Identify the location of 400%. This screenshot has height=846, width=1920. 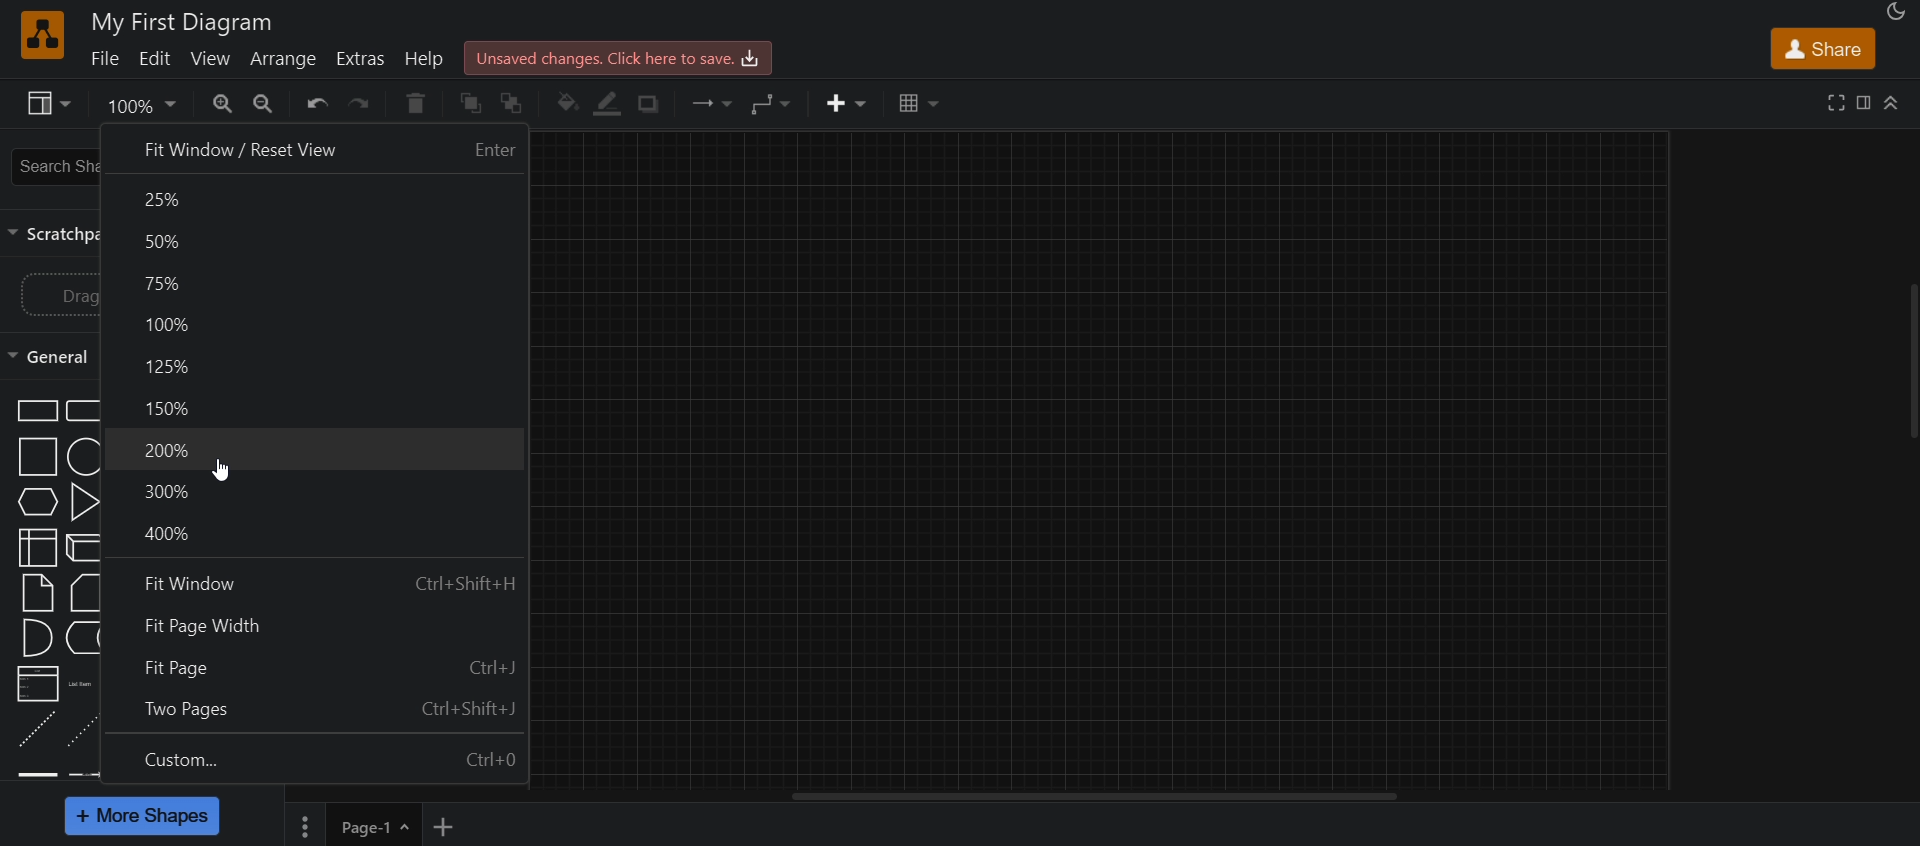
(322, 540).